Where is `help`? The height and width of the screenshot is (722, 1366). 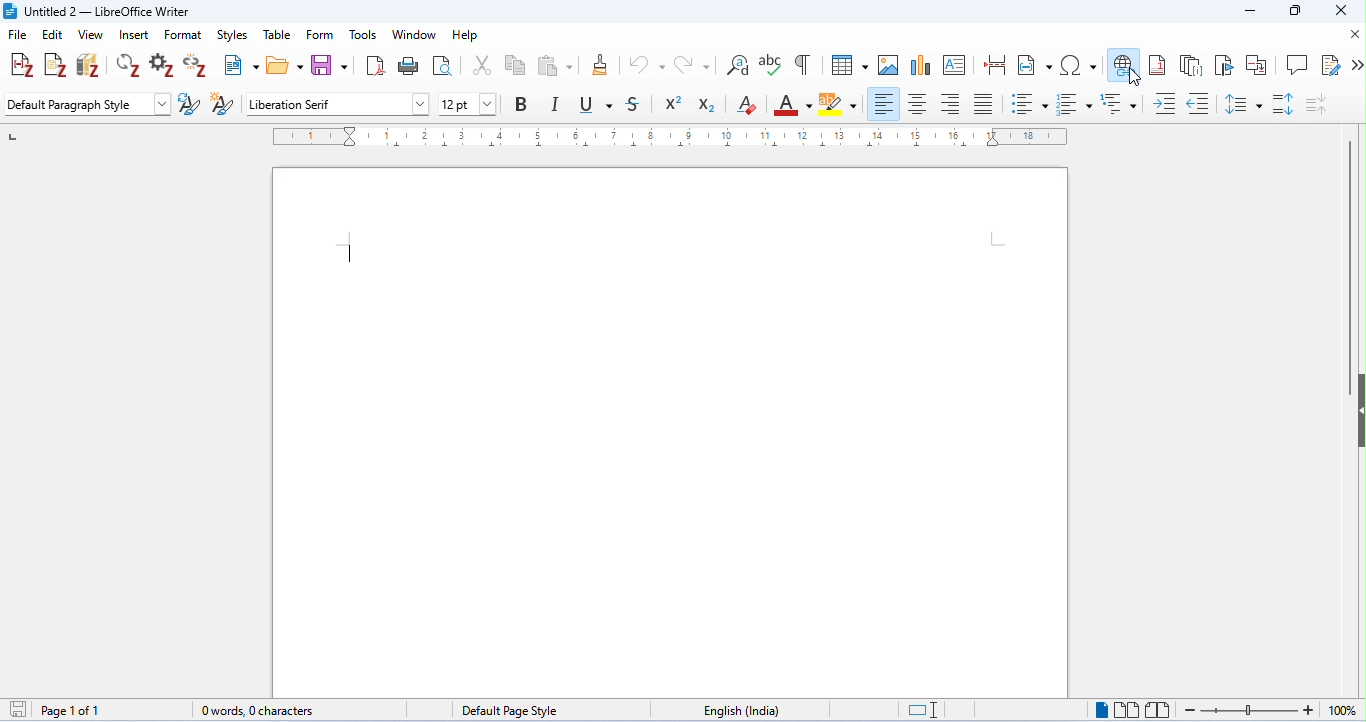
help is located at coordinates (466, 36).